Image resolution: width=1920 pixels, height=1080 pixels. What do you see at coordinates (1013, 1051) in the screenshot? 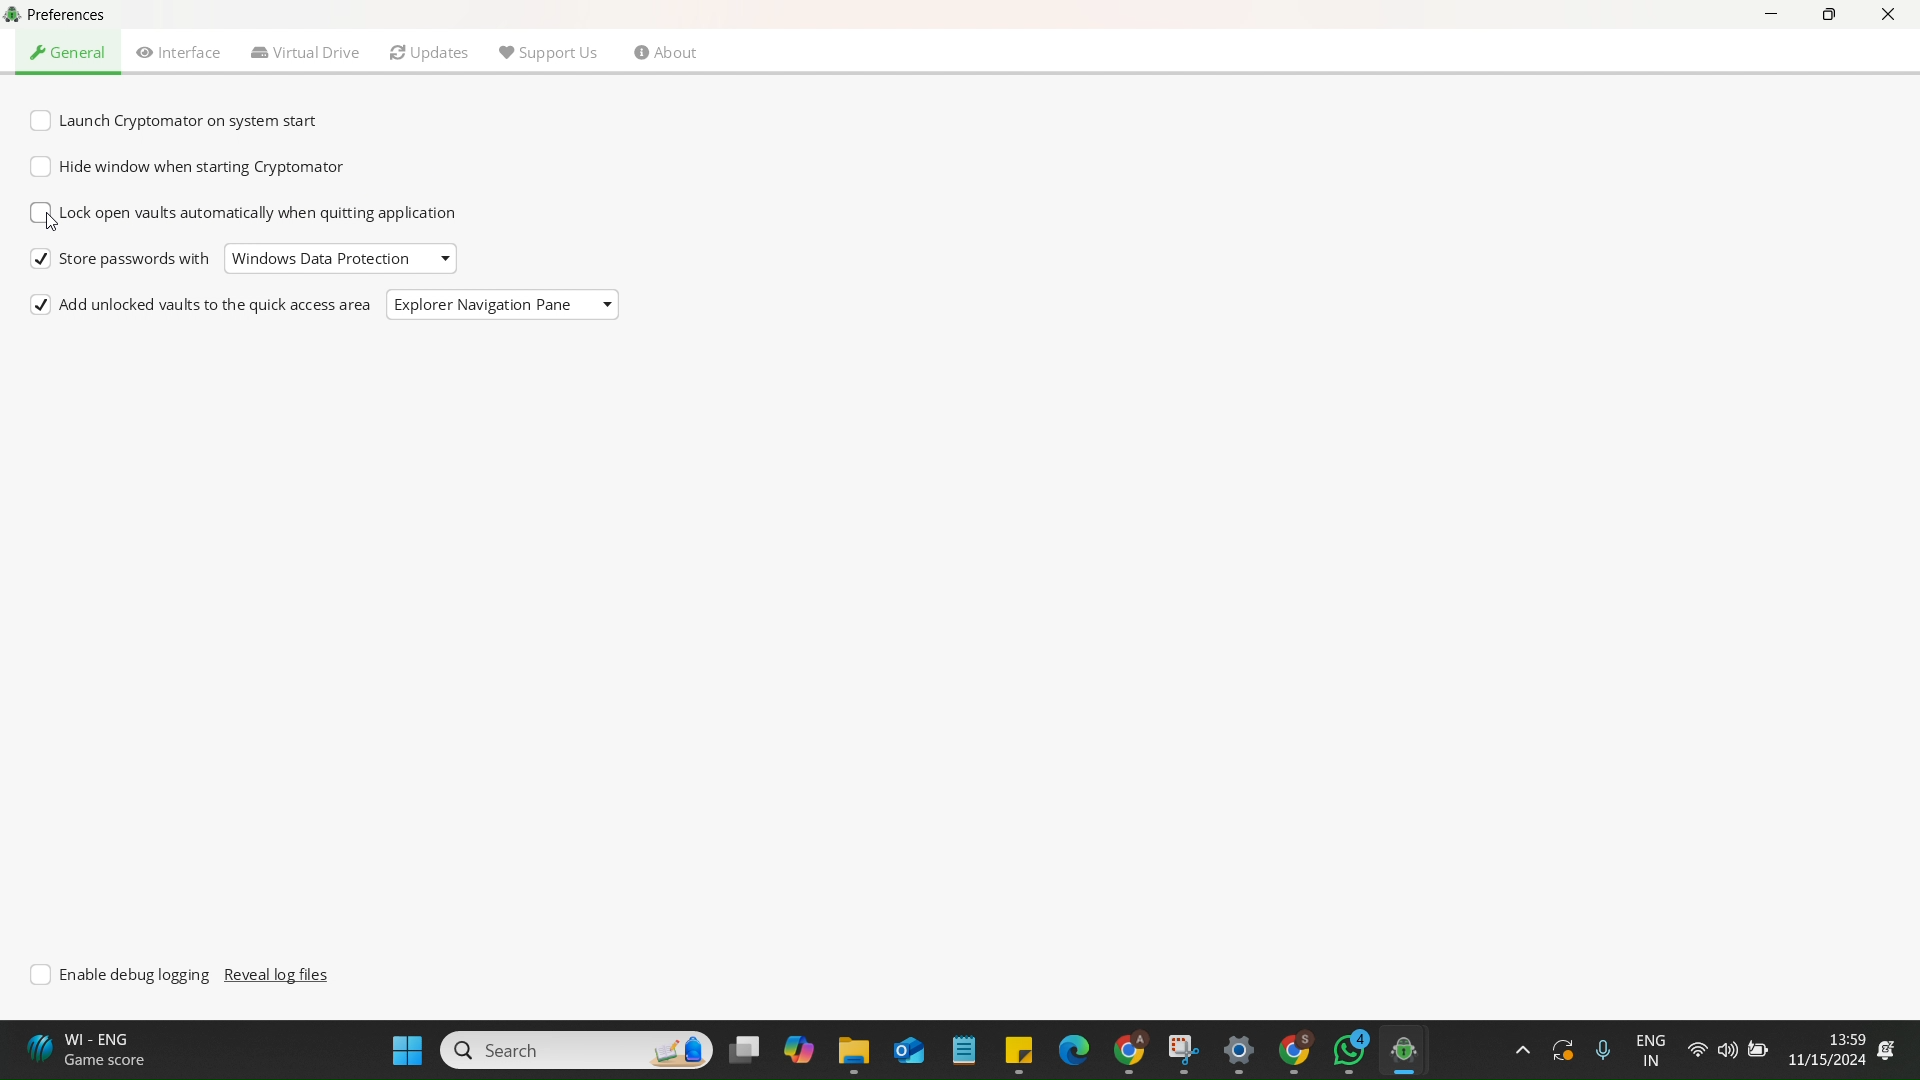
I see `Sticky Notes` at bounding box center [1013, 1051].